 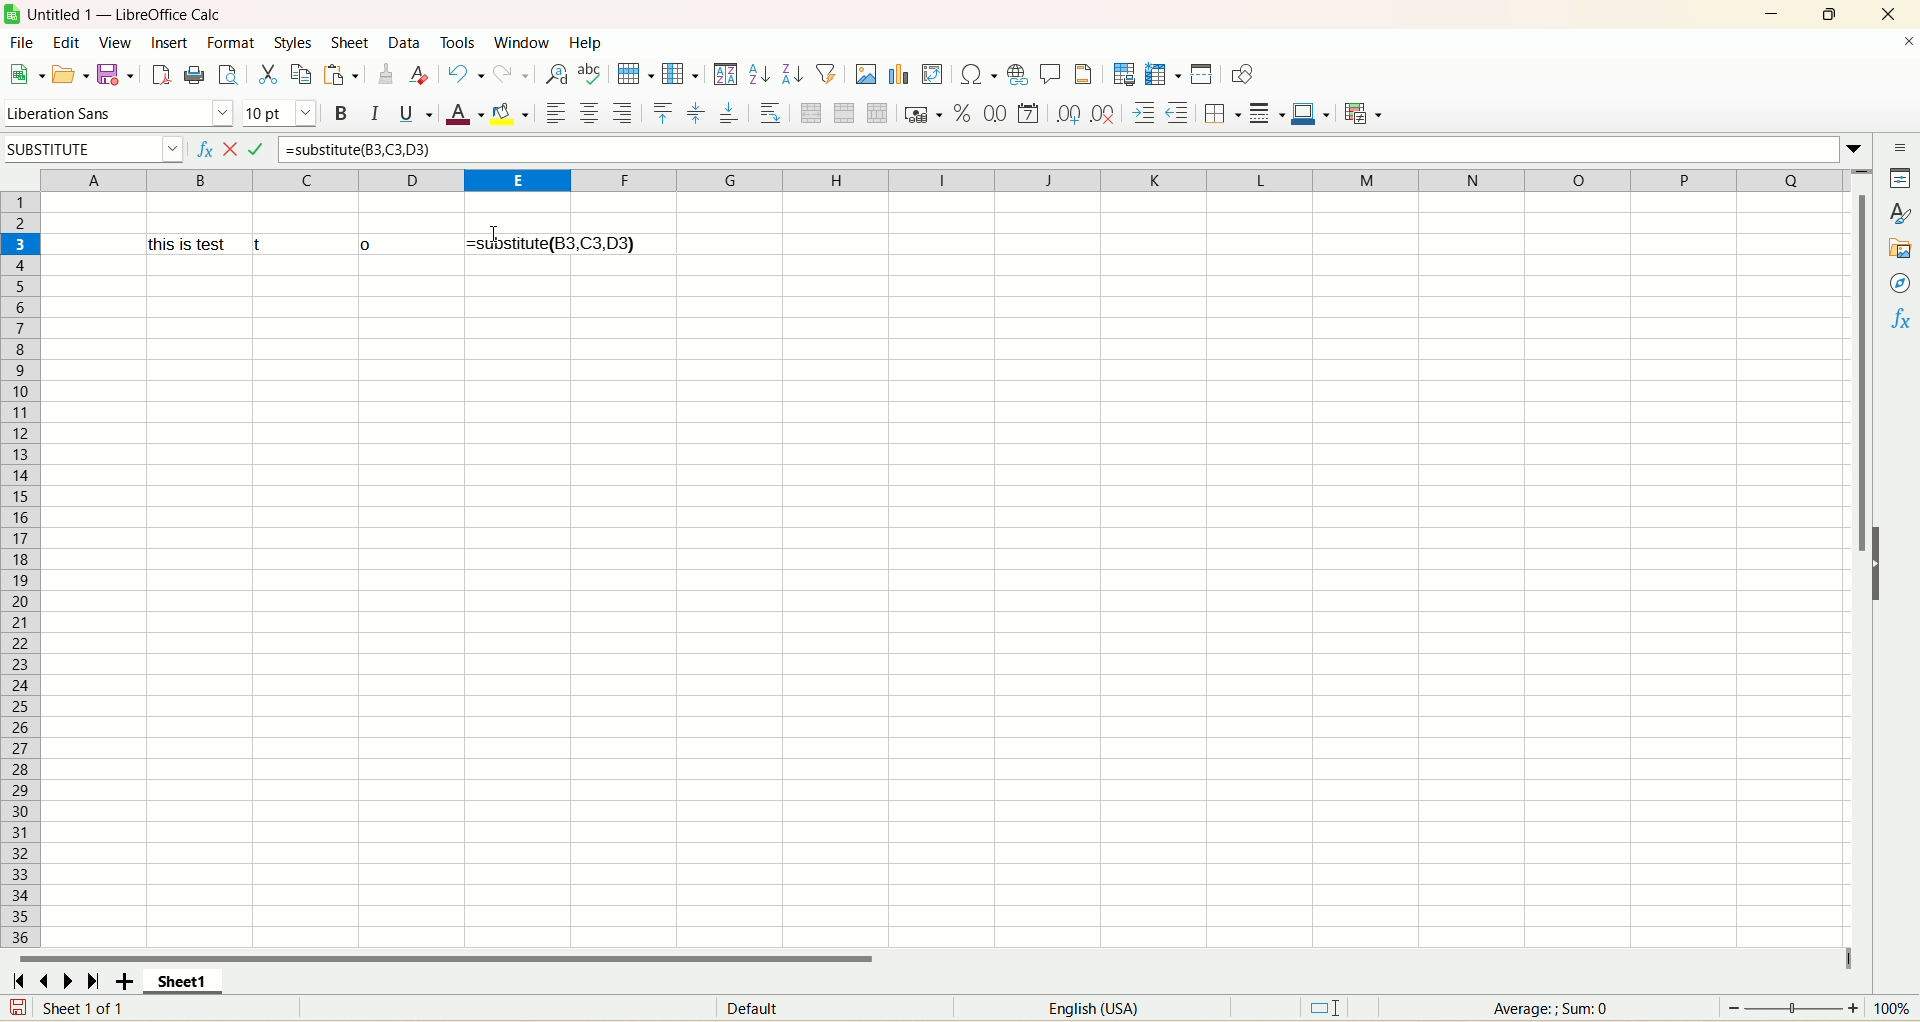 What do you see at coordinates (458, 41) in the screenshot?
I see `tools` at bounding box center [458, 41].